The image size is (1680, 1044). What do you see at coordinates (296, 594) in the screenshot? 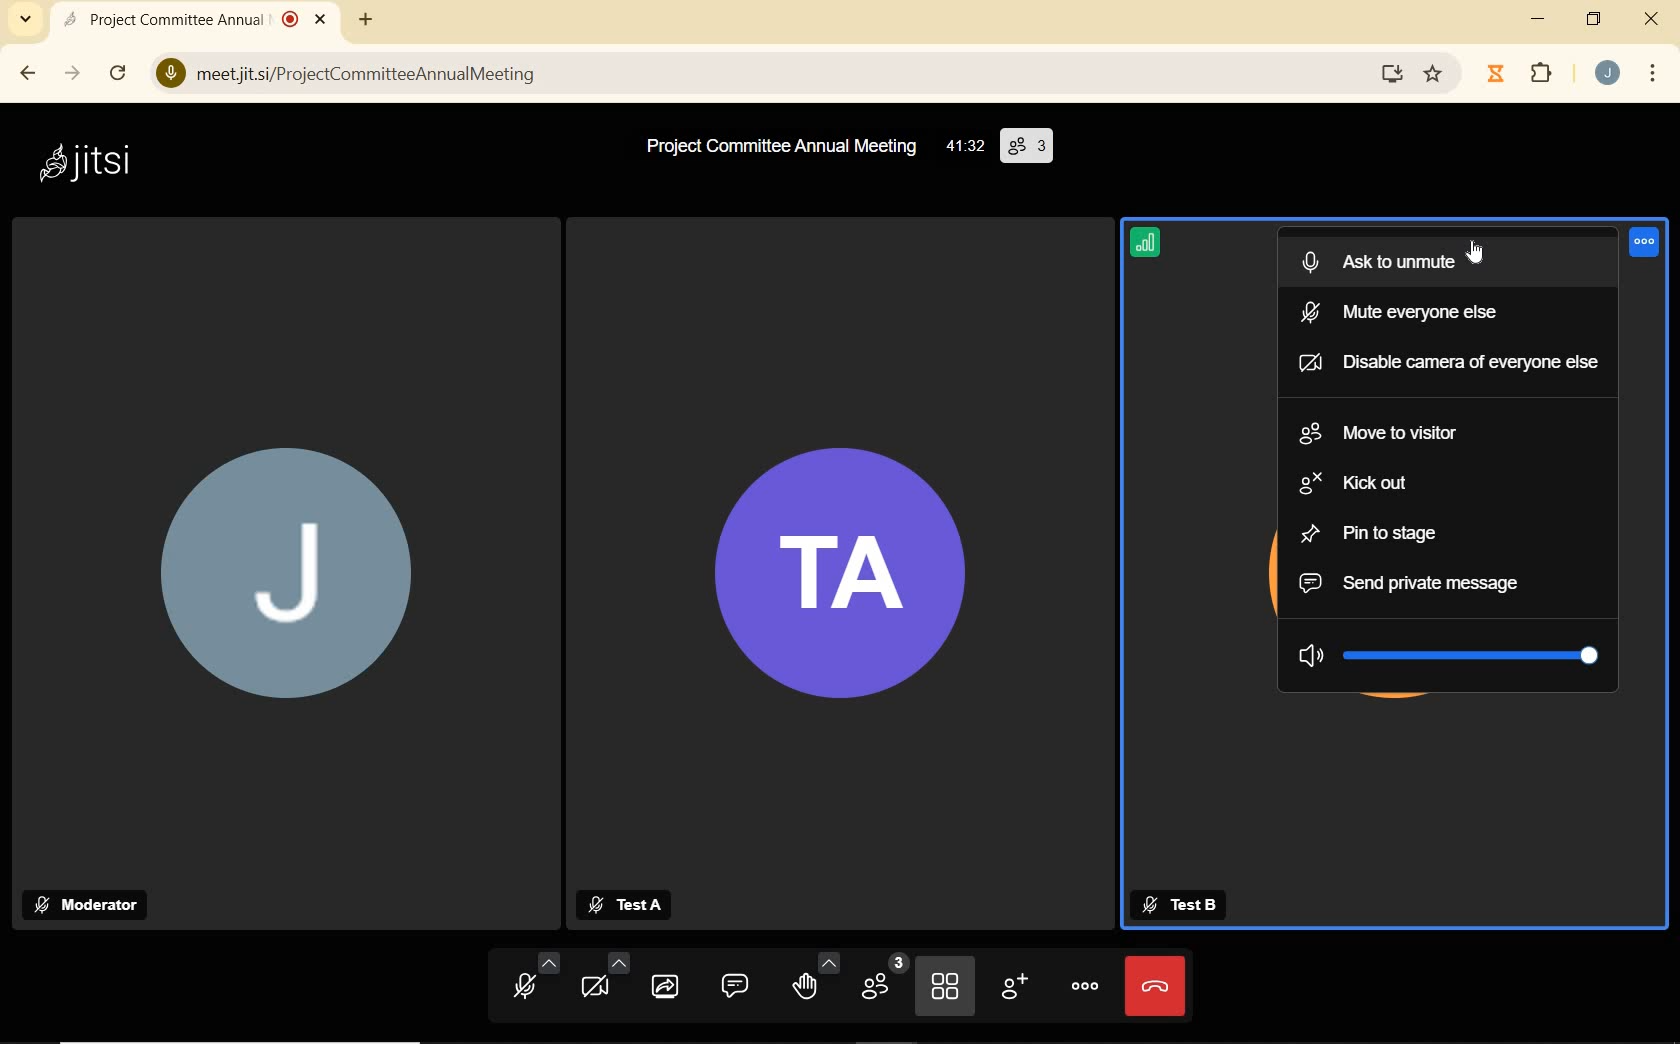
I see `J` at bounding box center [296, 594].